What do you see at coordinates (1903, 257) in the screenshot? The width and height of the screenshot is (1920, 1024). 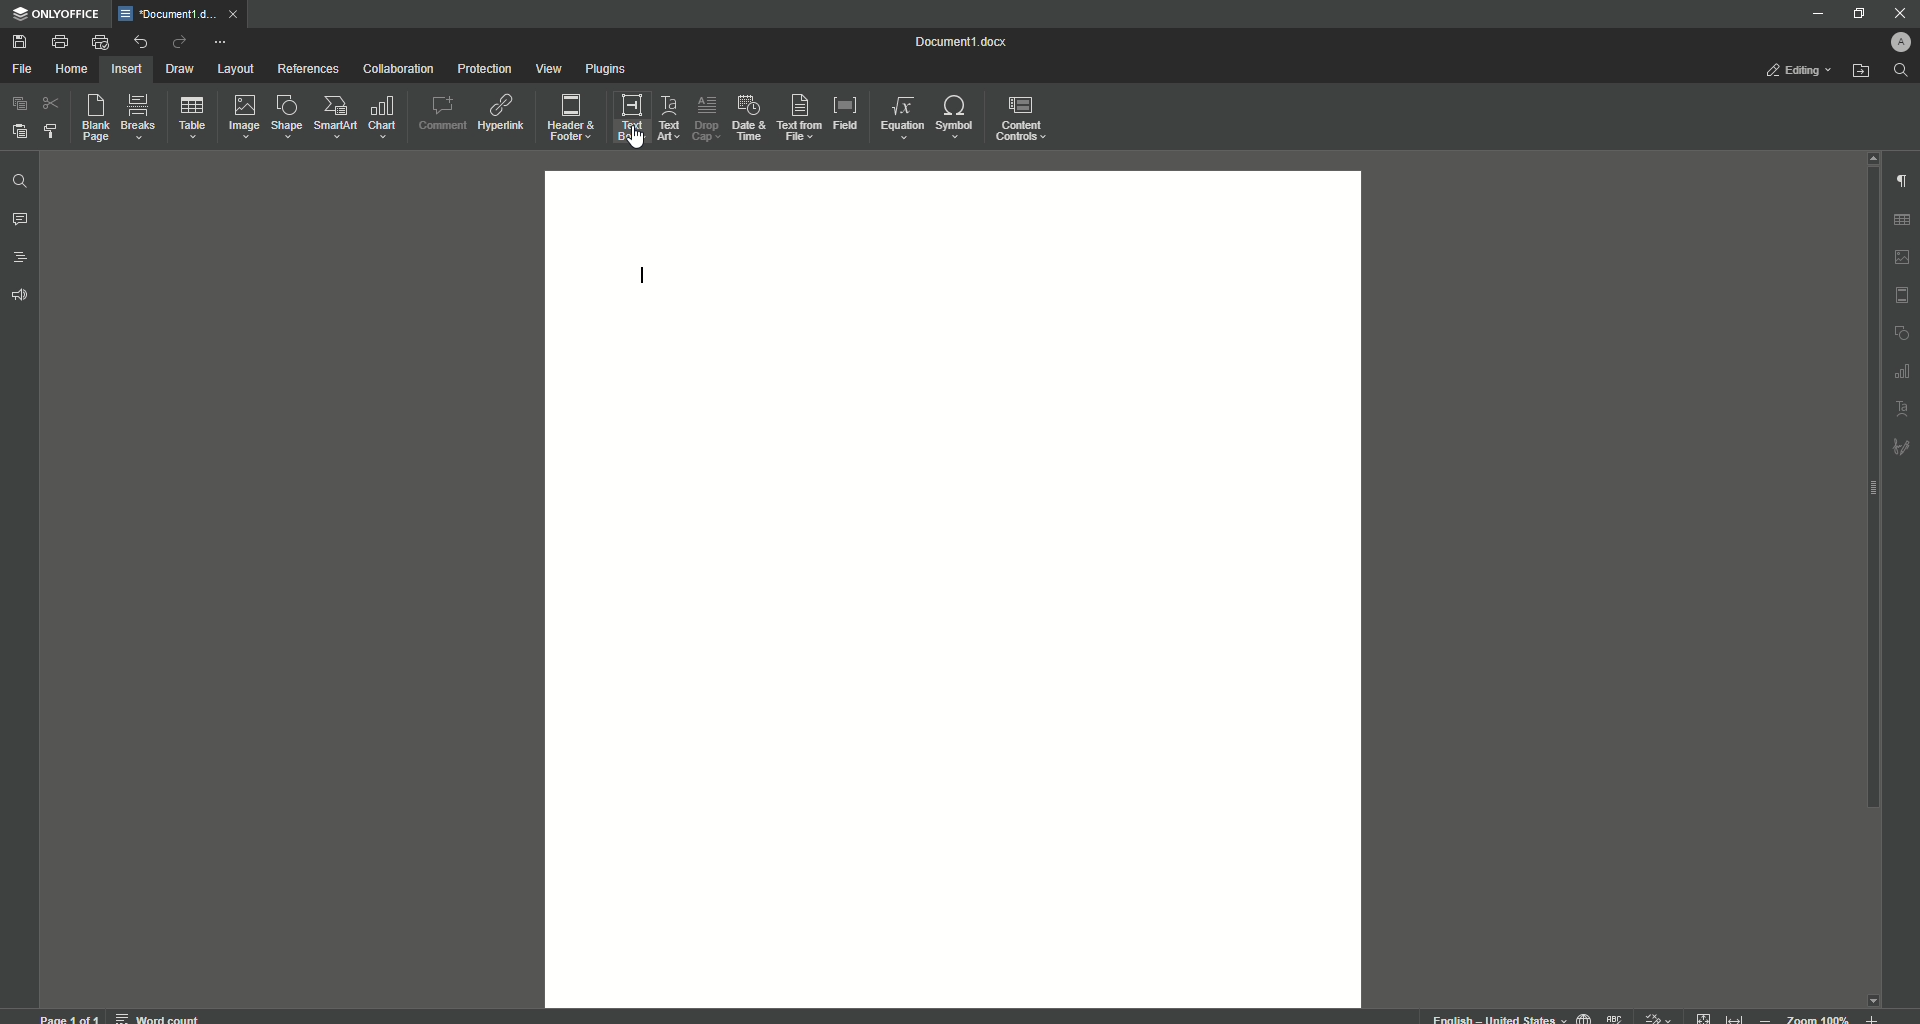 I see `image` at bounding box center [1903, 257].